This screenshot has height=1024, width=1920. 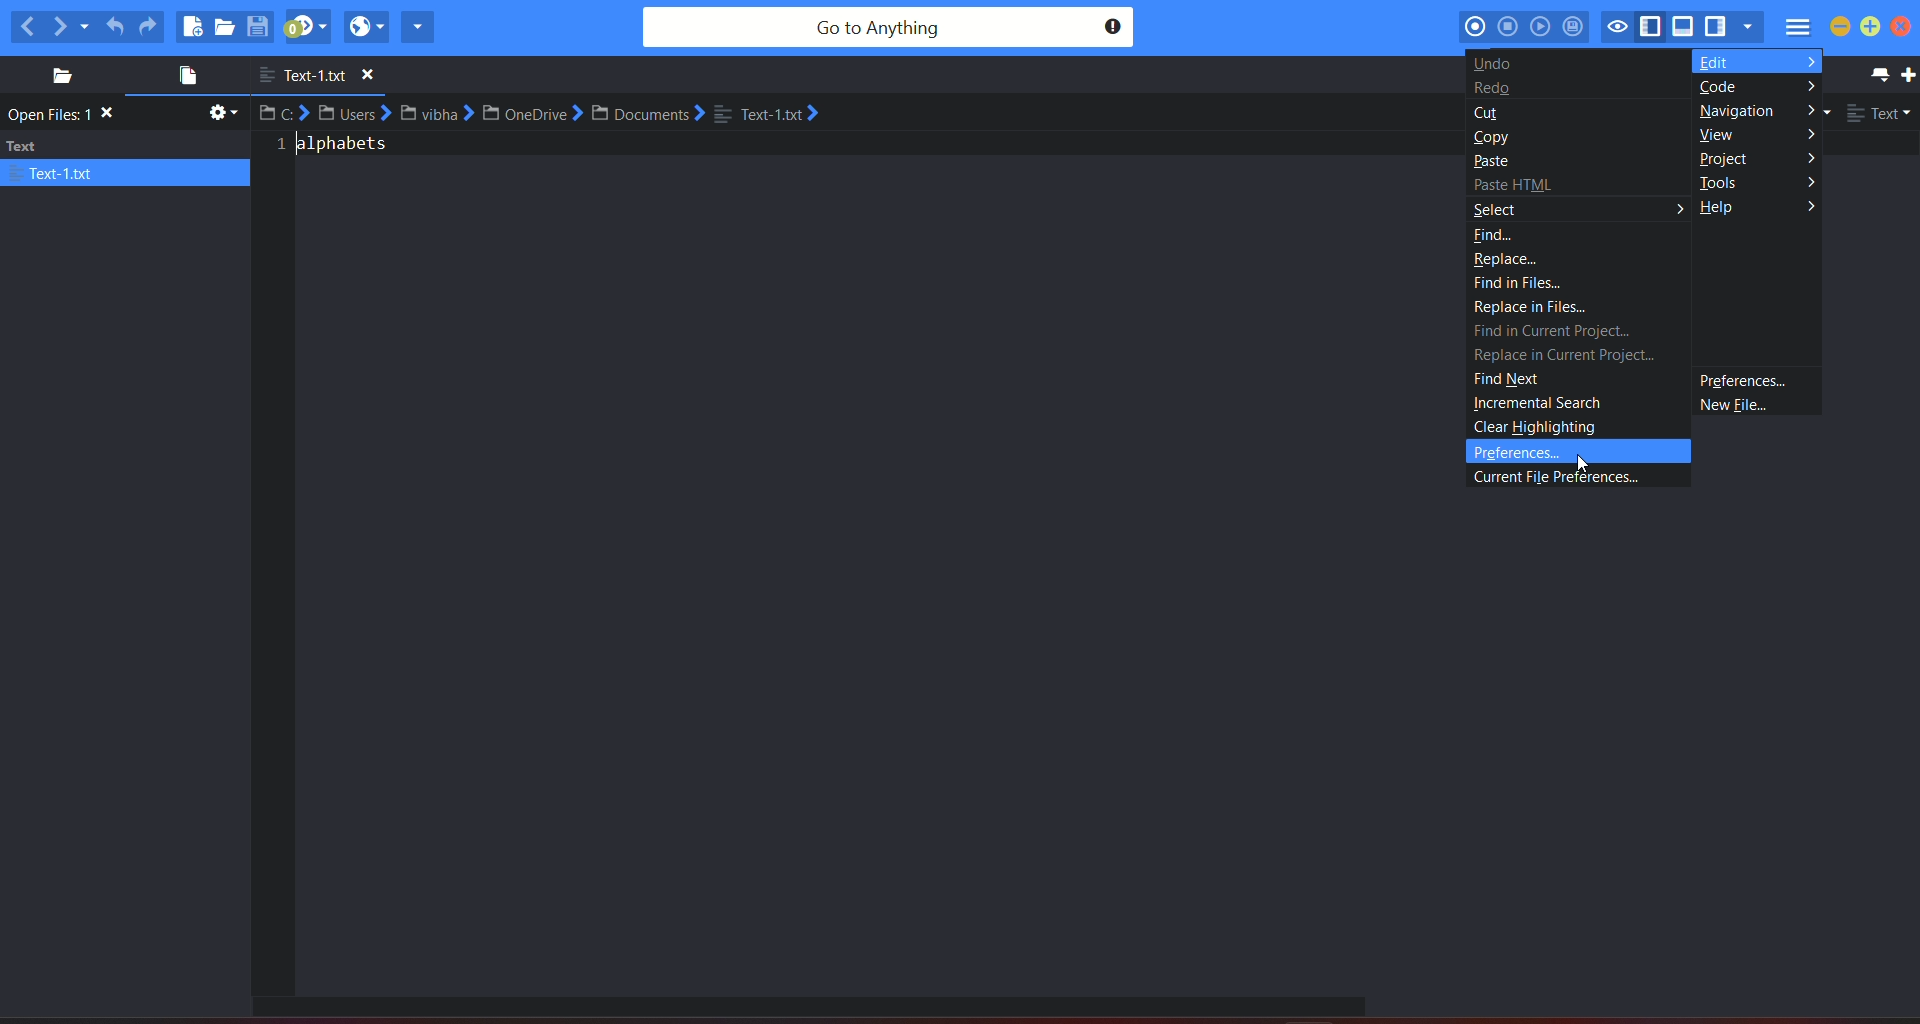 What do you see at coordinates (1723, 184) in the screenshot?
I see `tools` at bounding box center [1723, 184].